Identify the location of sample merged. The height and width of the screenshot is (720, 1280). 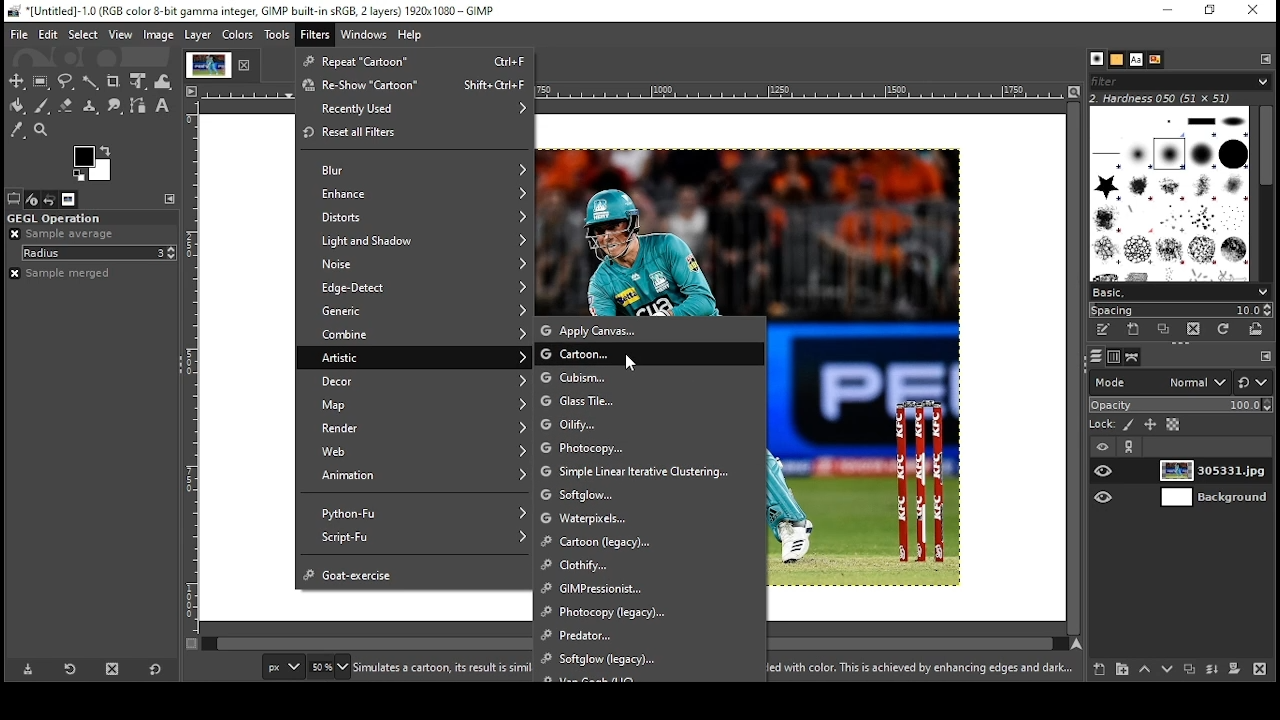
(60, 273).